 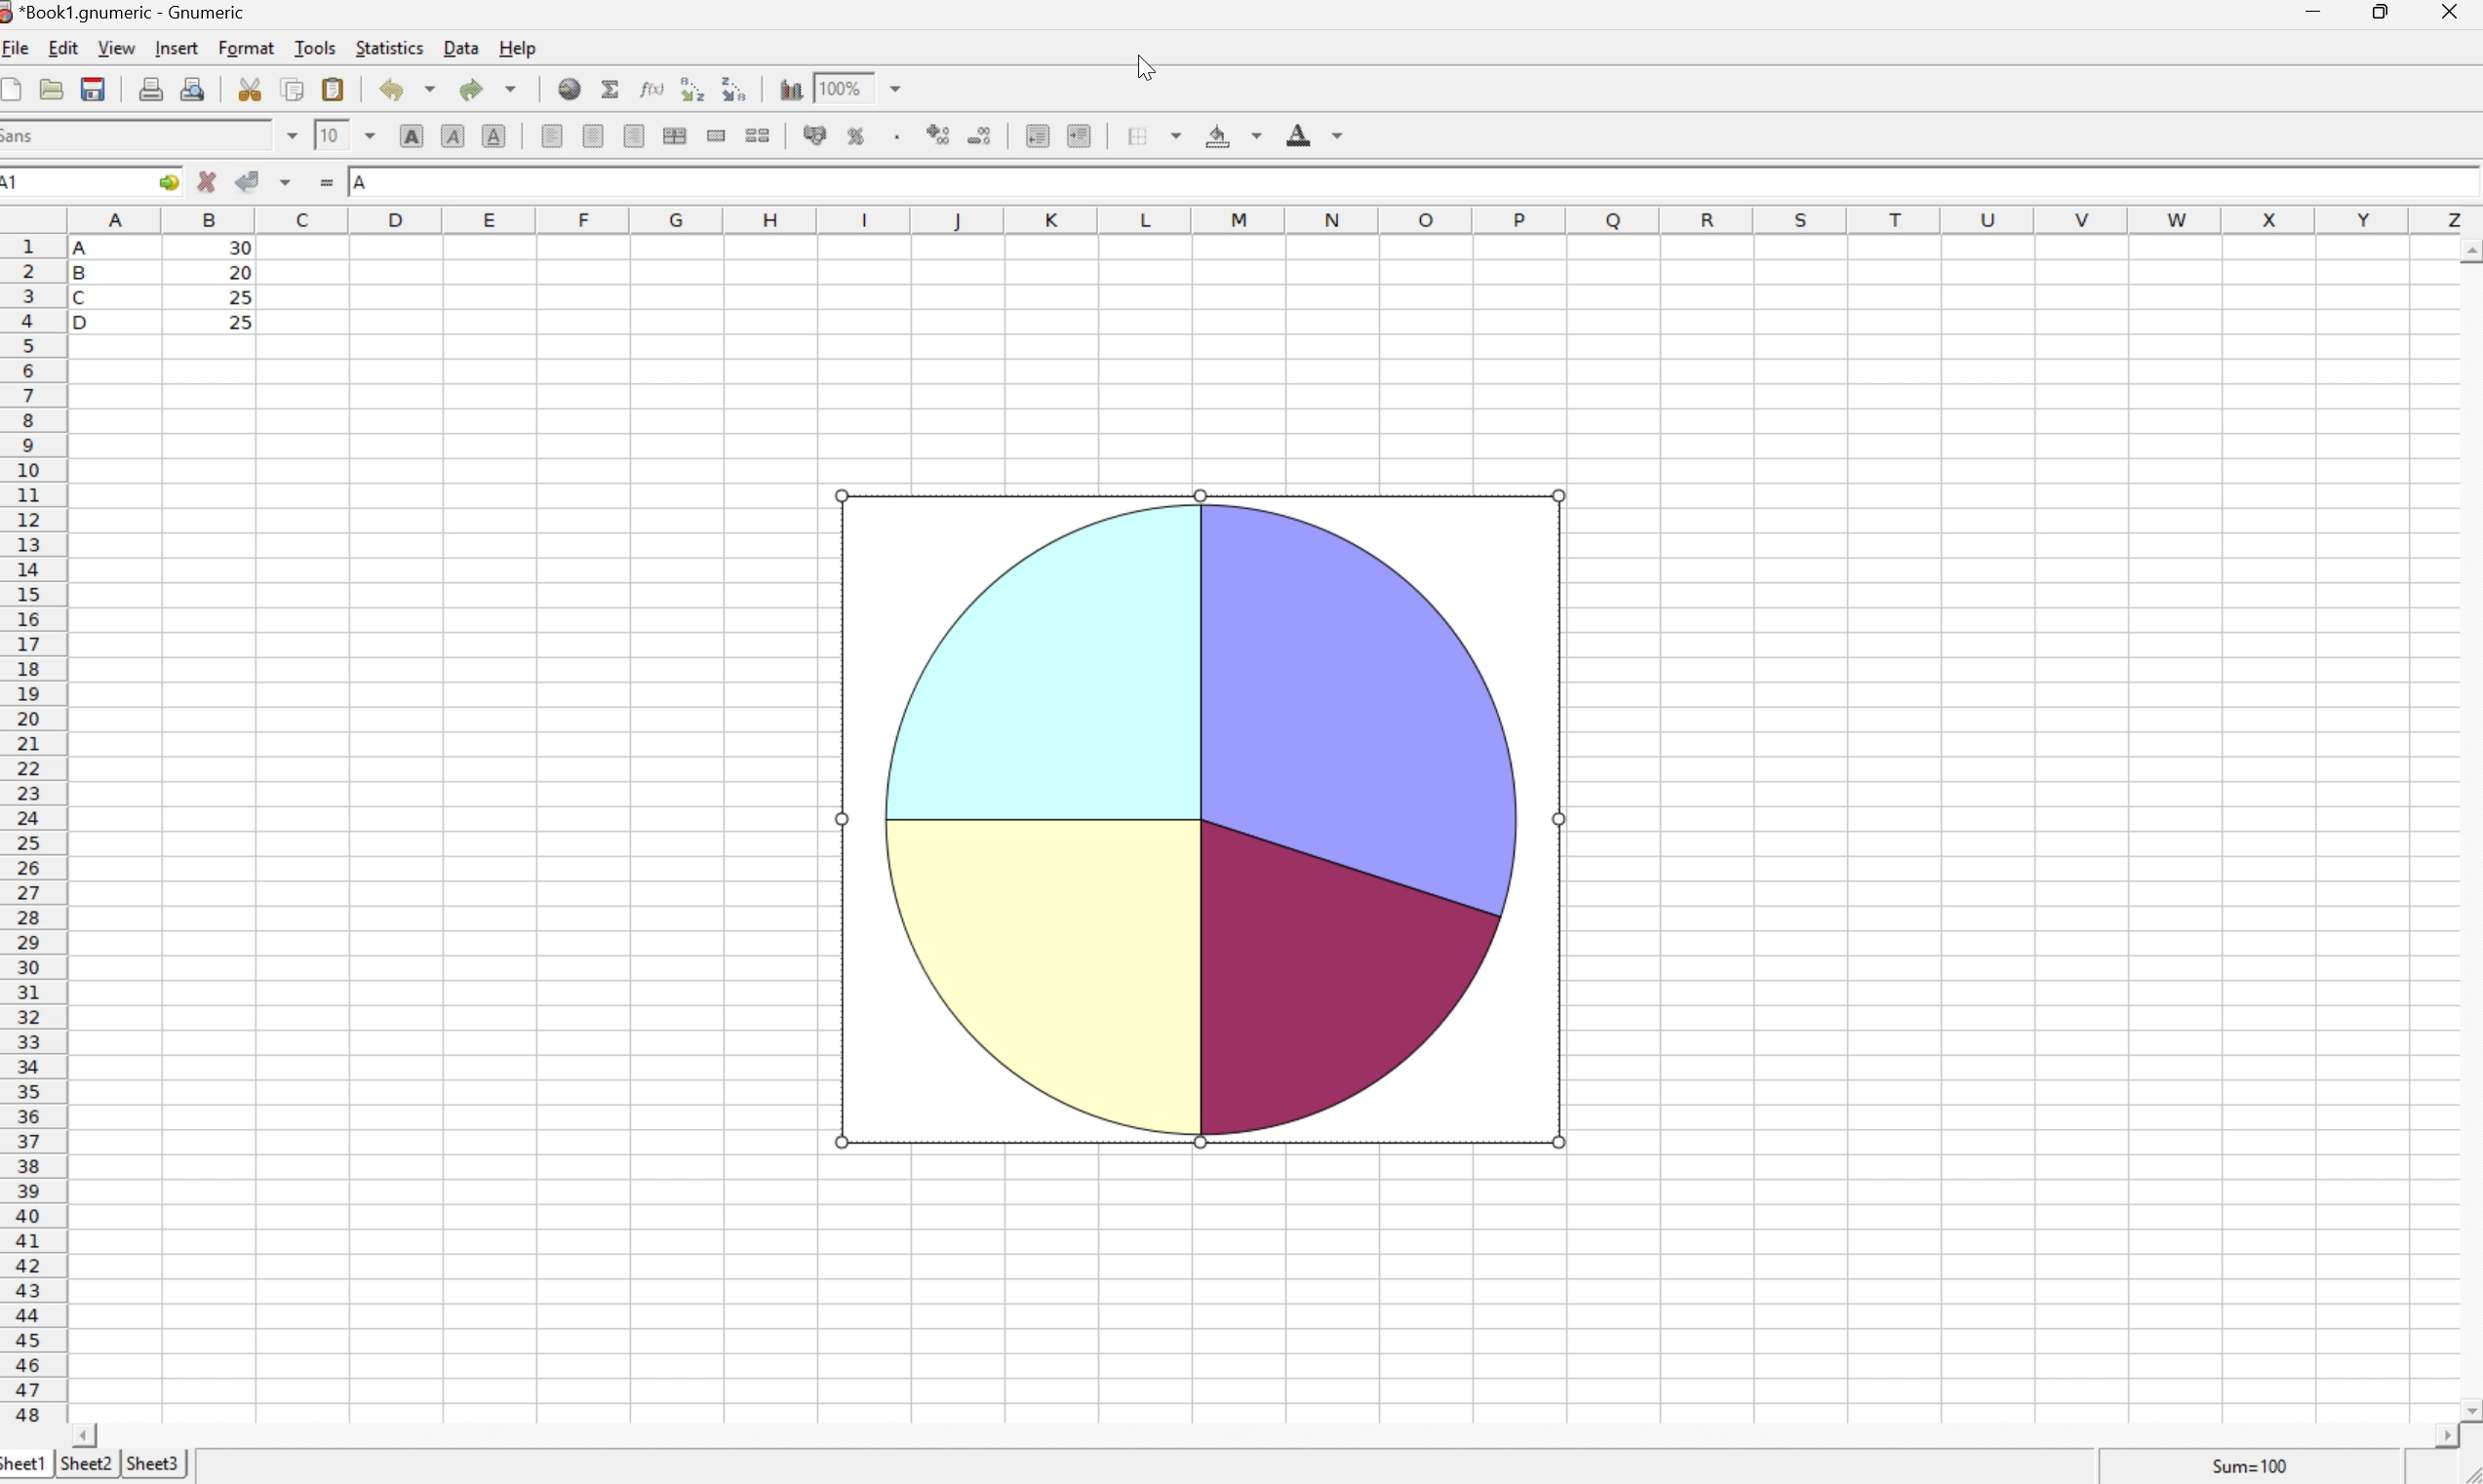 I want to click on Format selection as percentage, so click(x=858, y=140).